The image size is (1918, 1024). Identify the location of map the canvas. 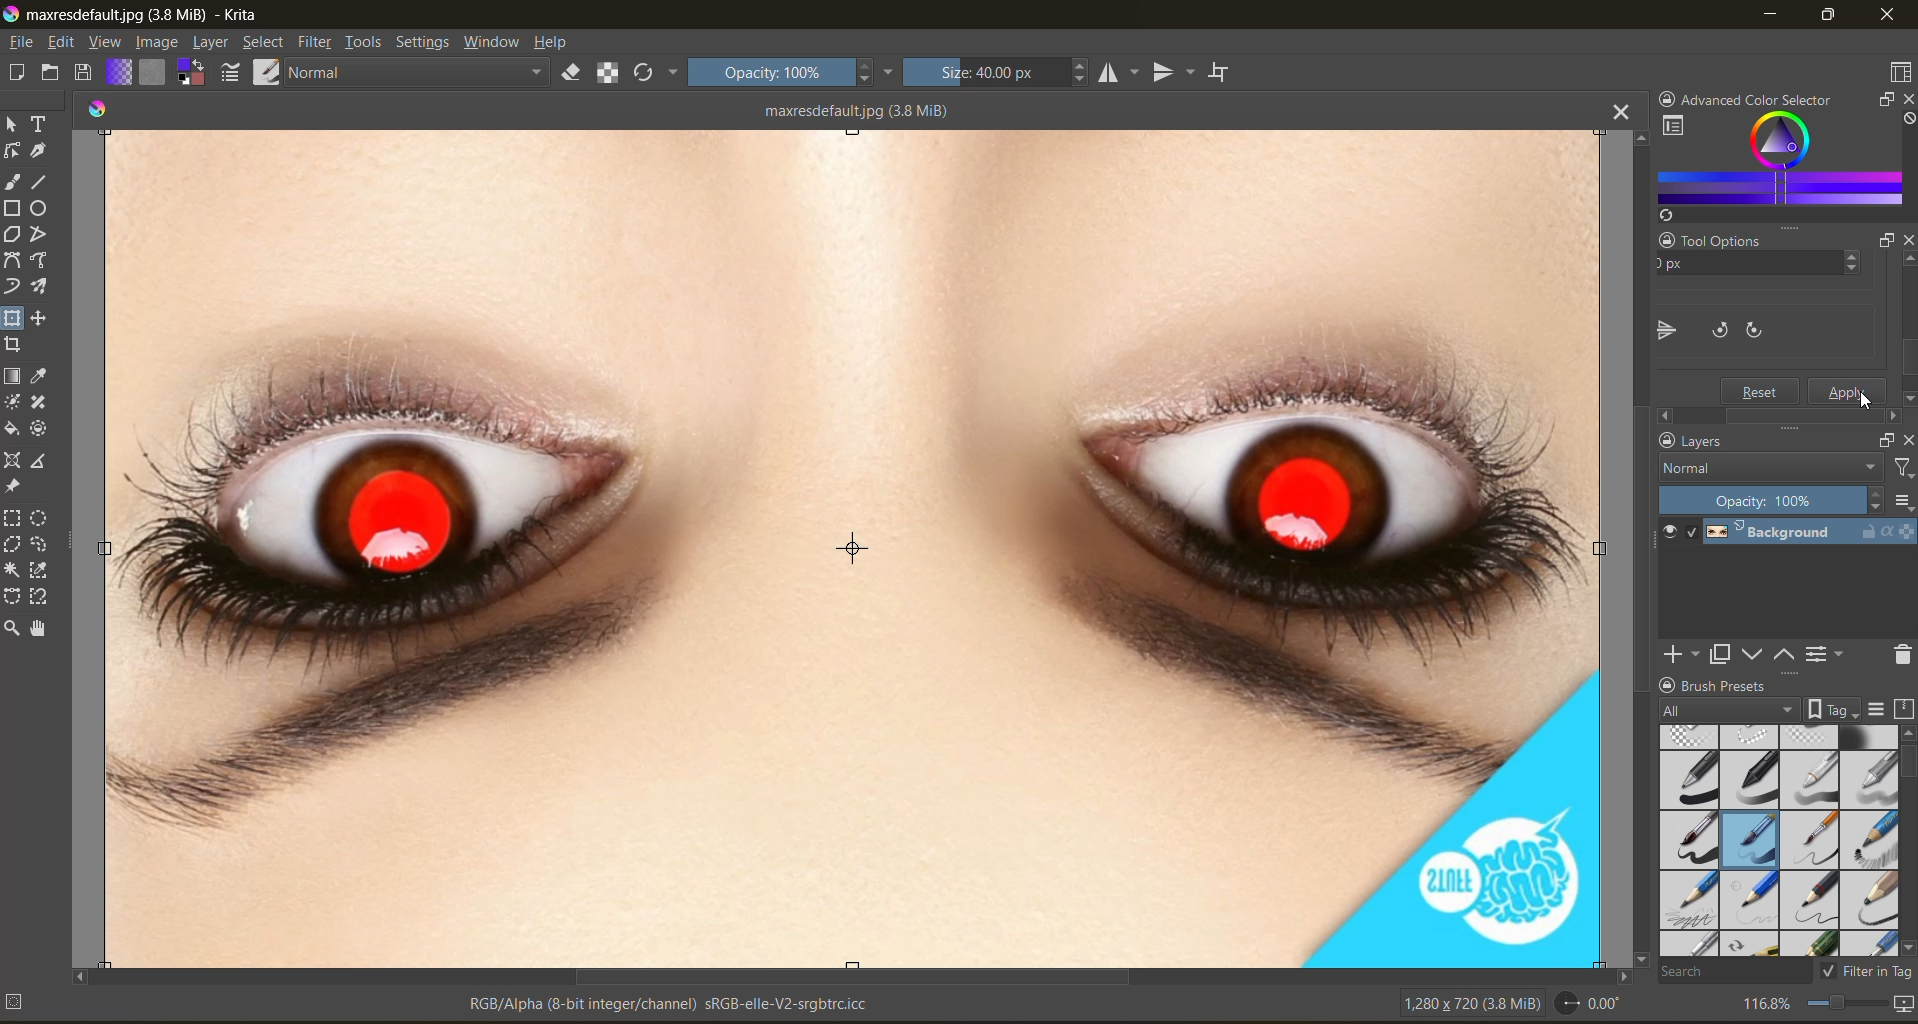
(1905, 1005).